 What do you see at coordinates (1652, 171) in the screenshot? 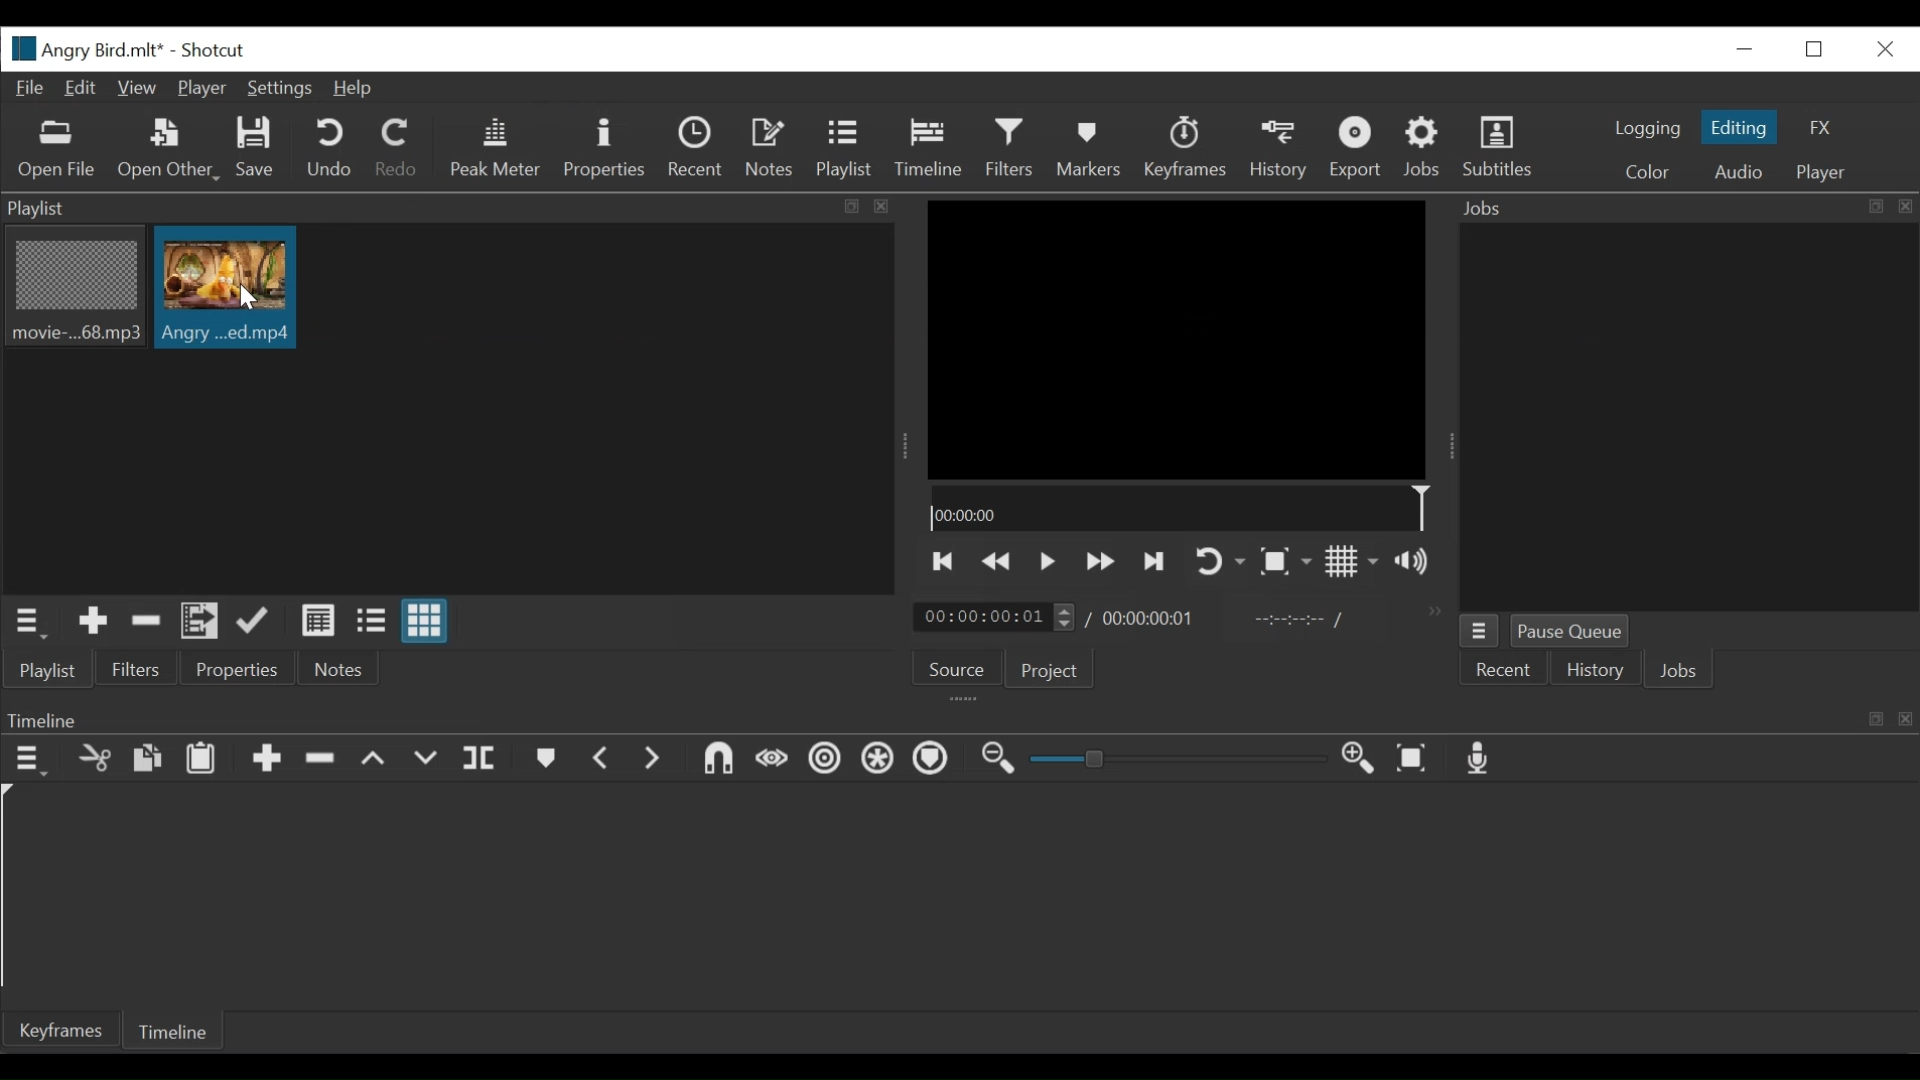
I see `Color` at bounding box center [1652, 171].